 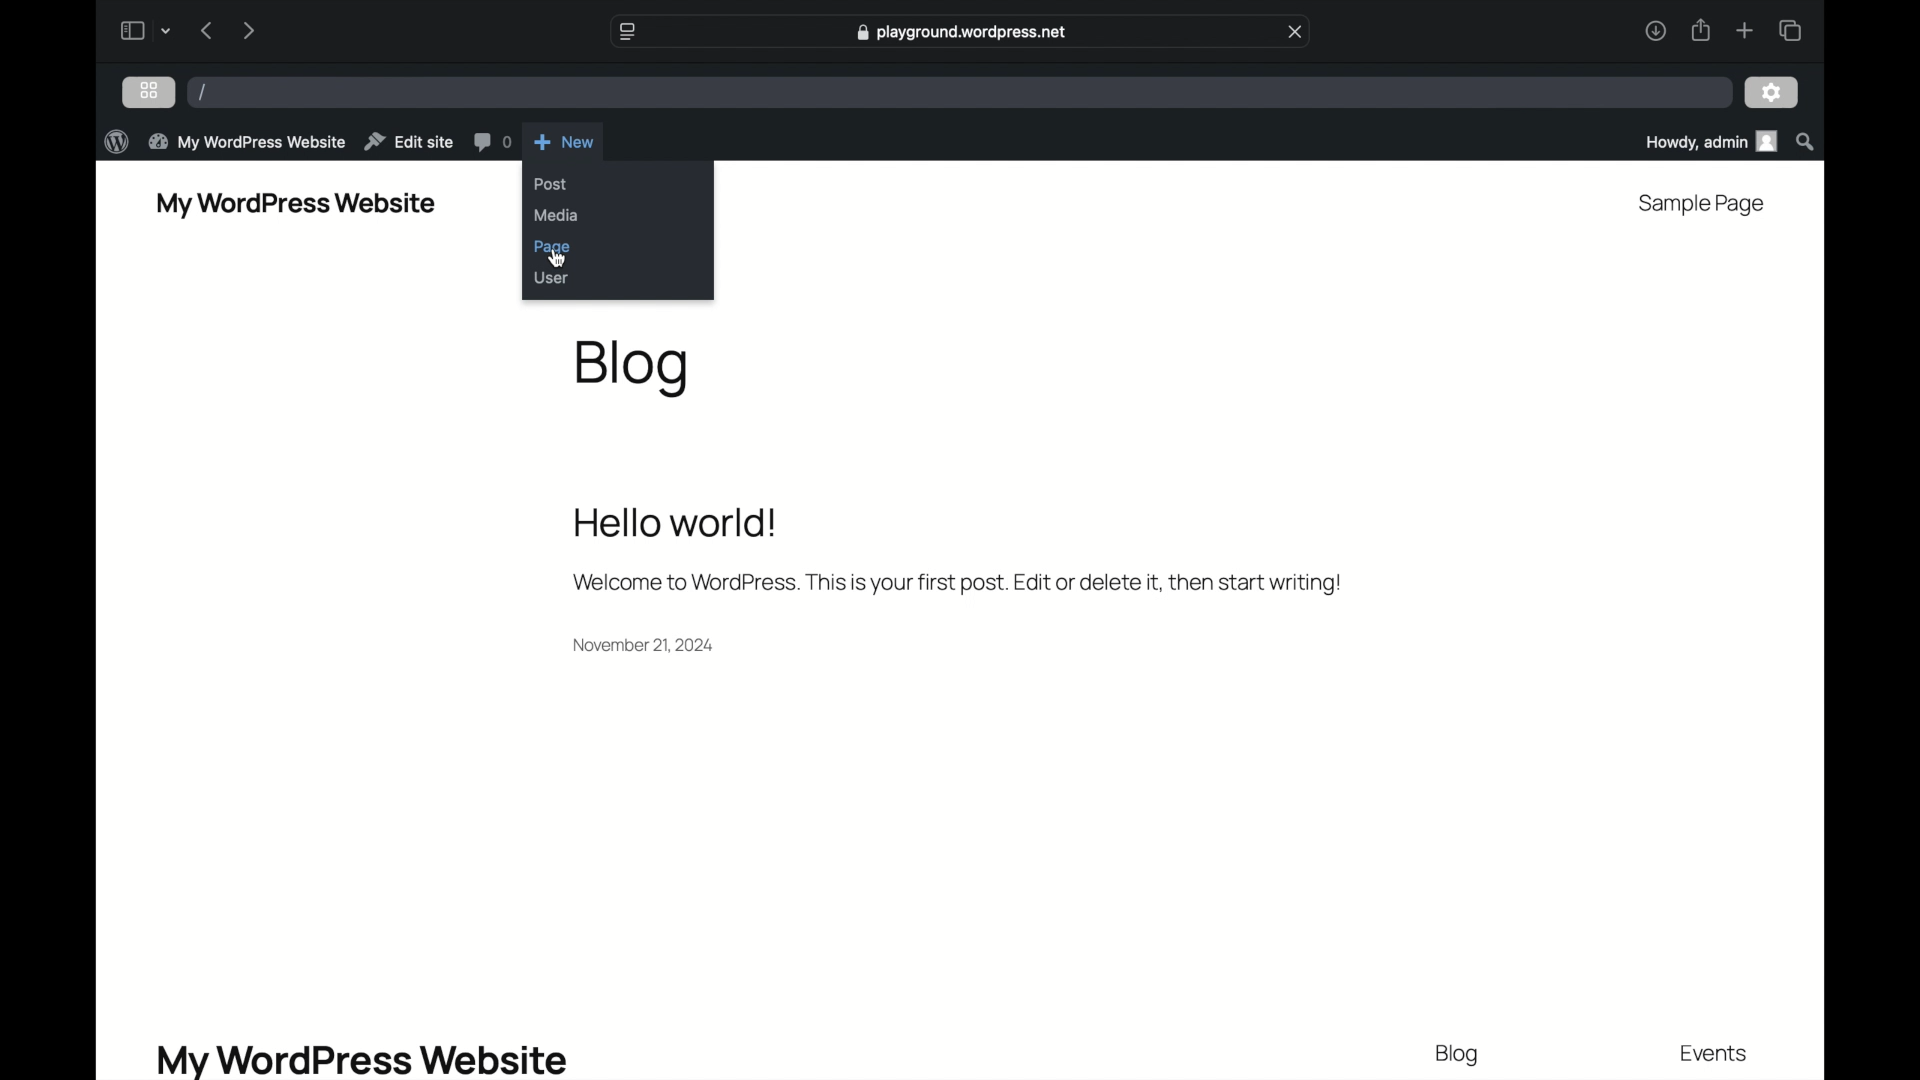 I want to click on media, so click(x=559, y=216).